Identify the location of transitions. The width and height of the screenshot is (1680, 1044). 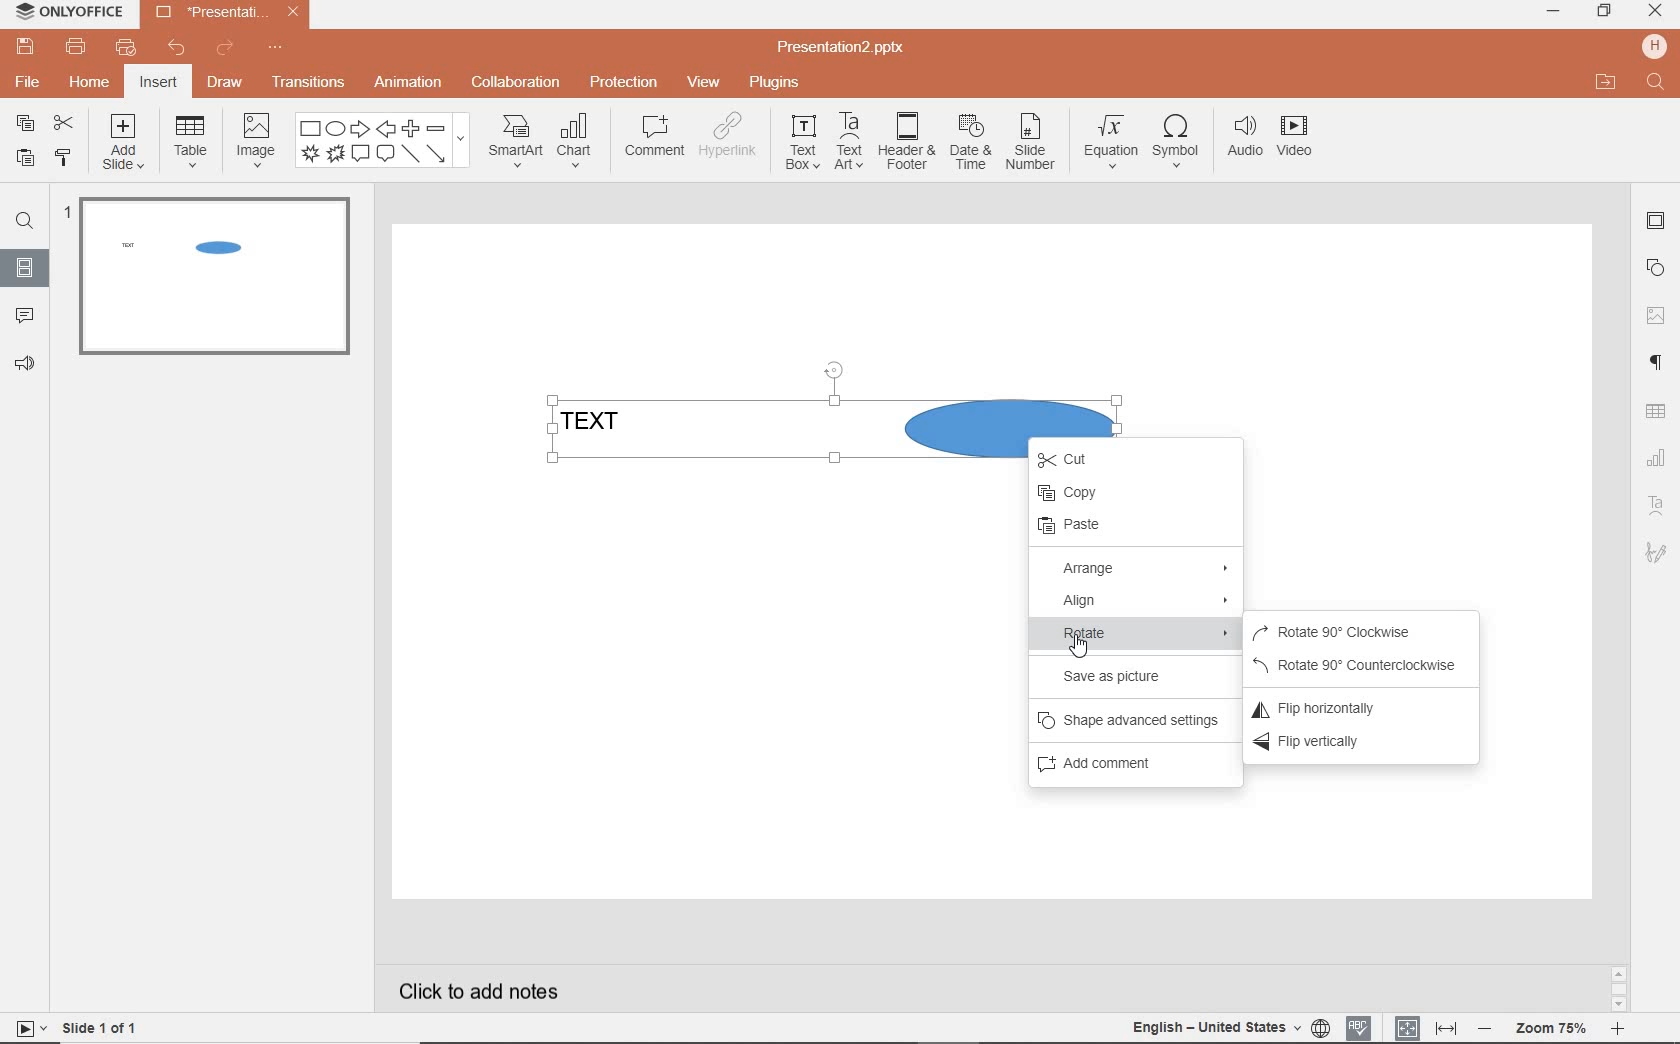
(309, 81).